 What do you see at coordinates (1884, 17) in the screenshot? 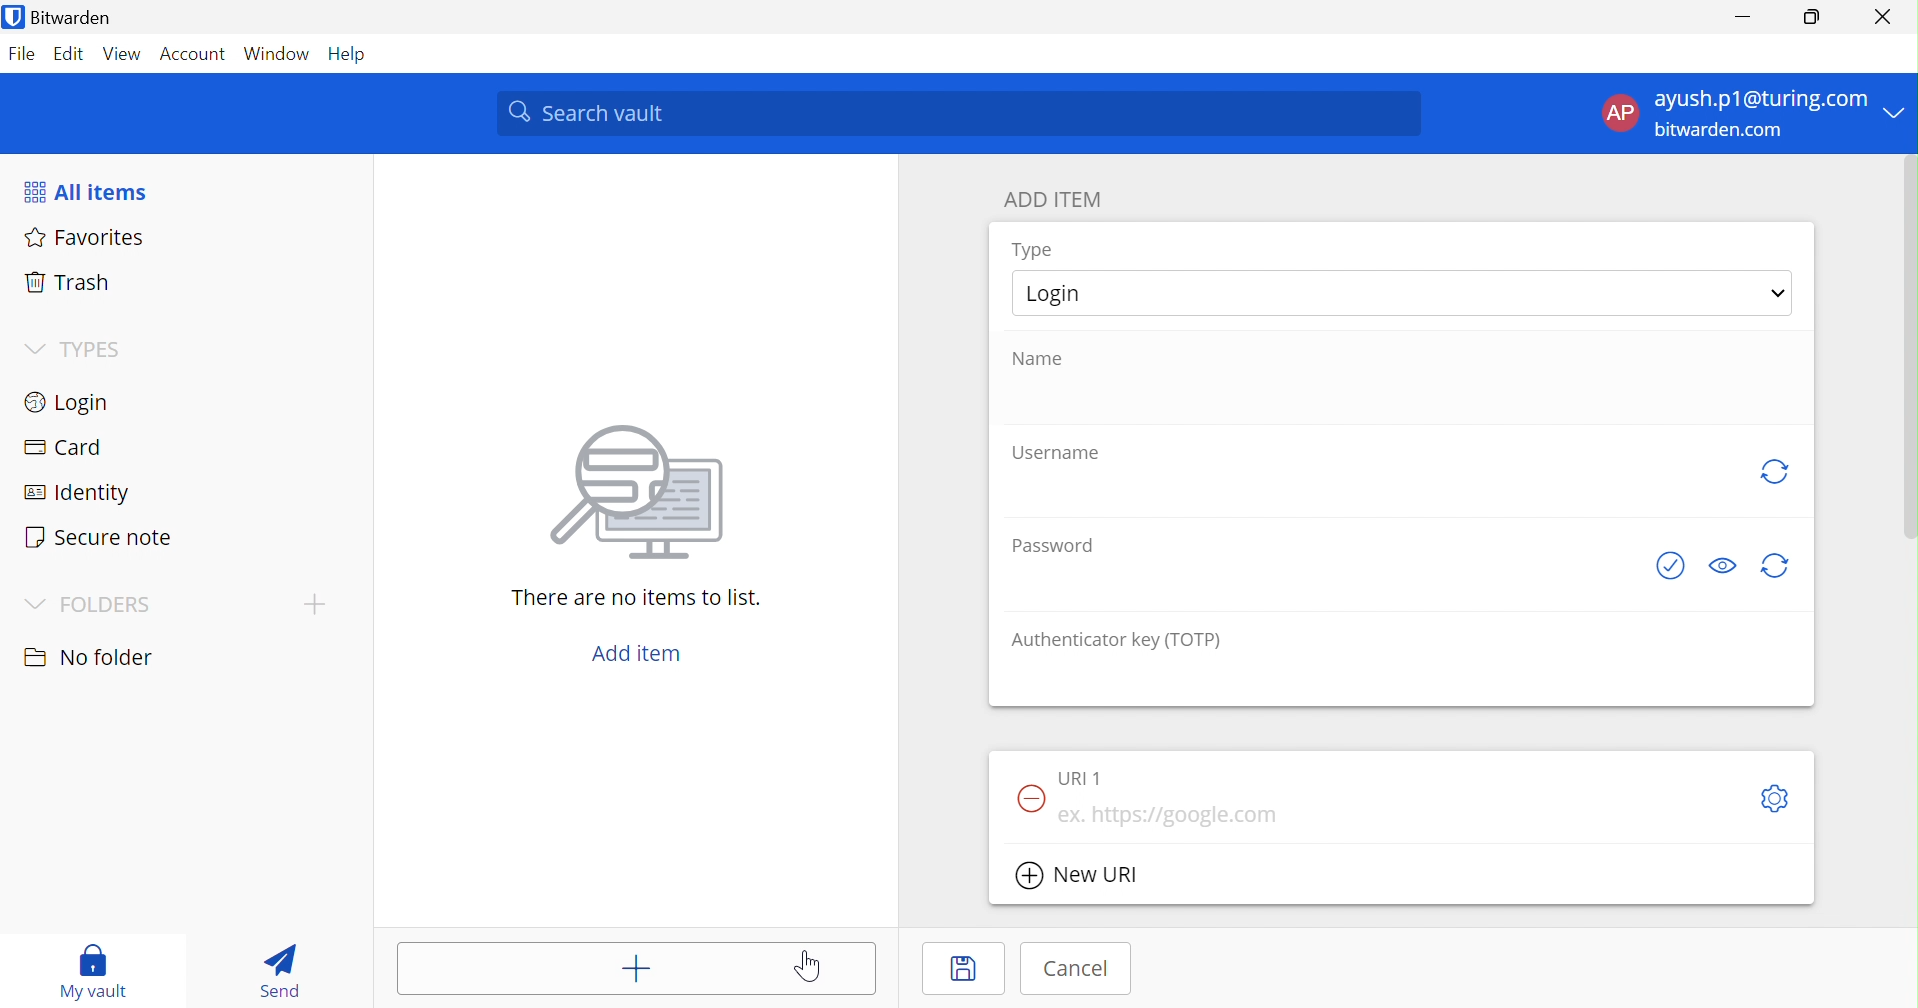
I see `Close` at bounding box center [1884, 17].